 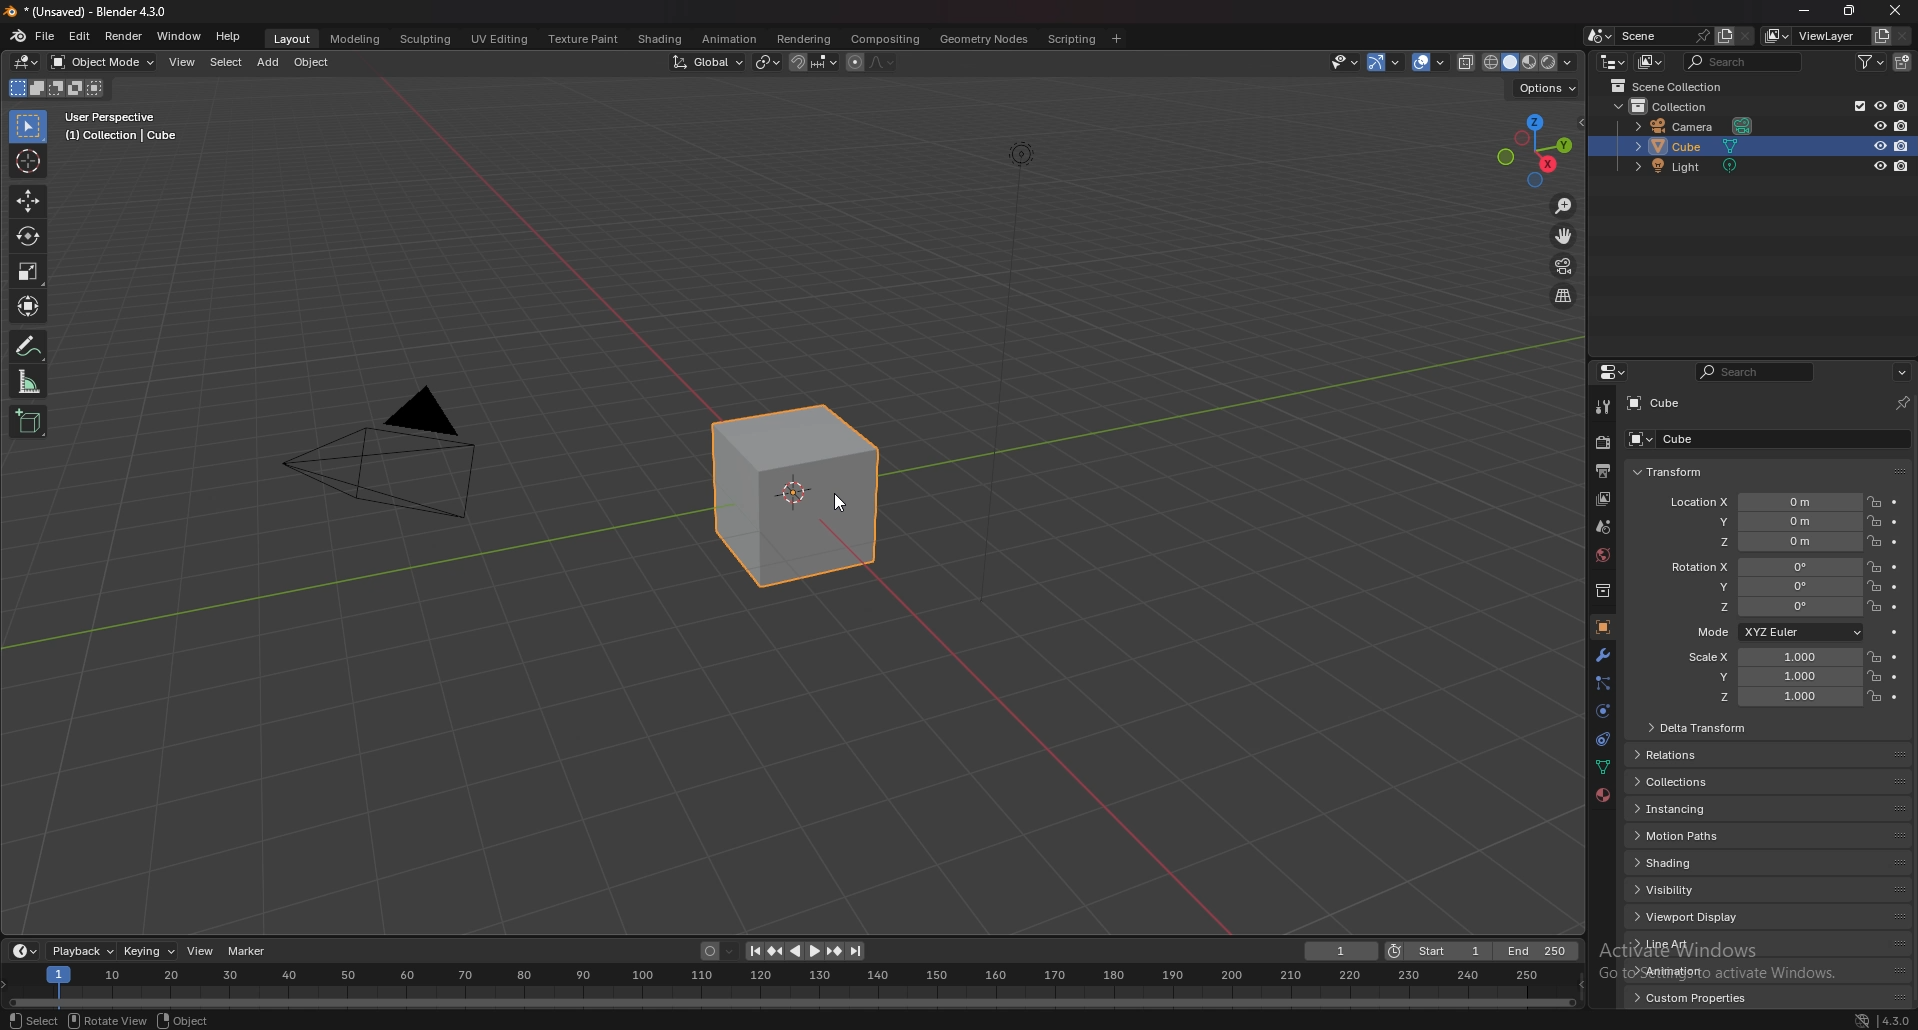 What do you see at coordinates (29, 161) in the screenshot?
I see `cursor` at bounding box center [29, 161].